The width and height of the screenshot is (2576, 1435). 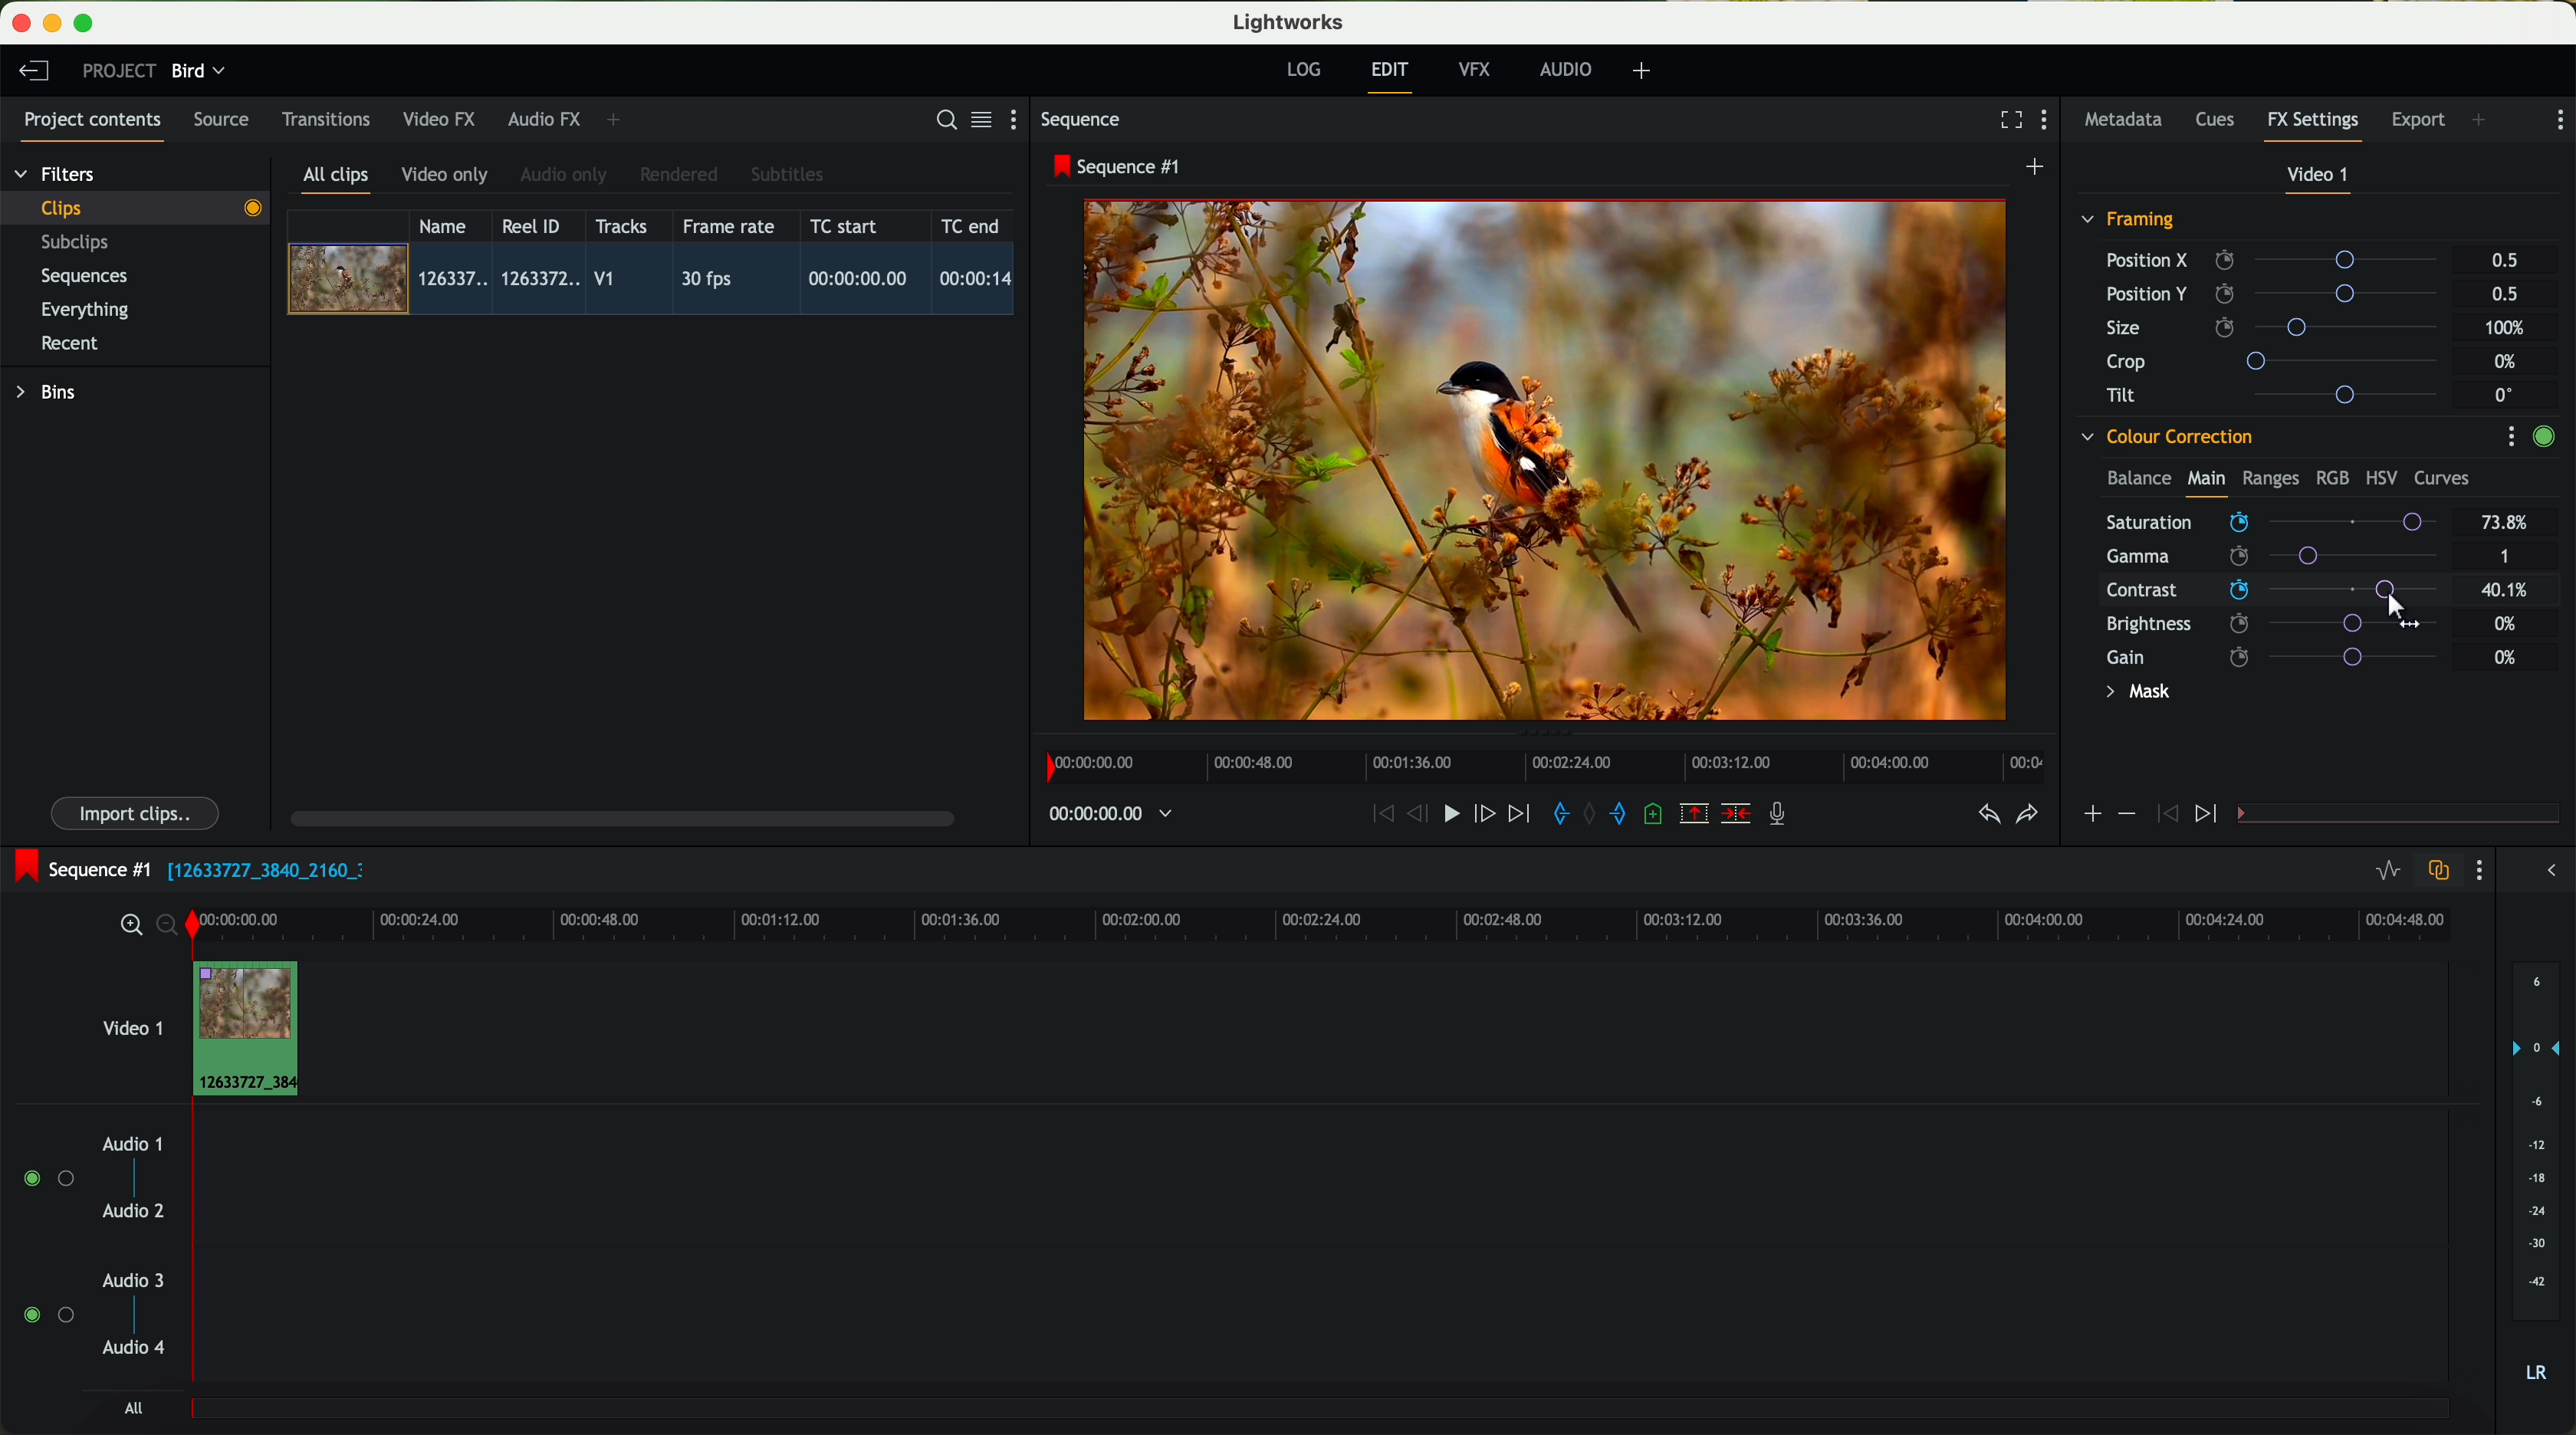 What do you see at coordinates (2125, 814) in the screenshot?
I see `icon` at bounding box center [2125, 814].